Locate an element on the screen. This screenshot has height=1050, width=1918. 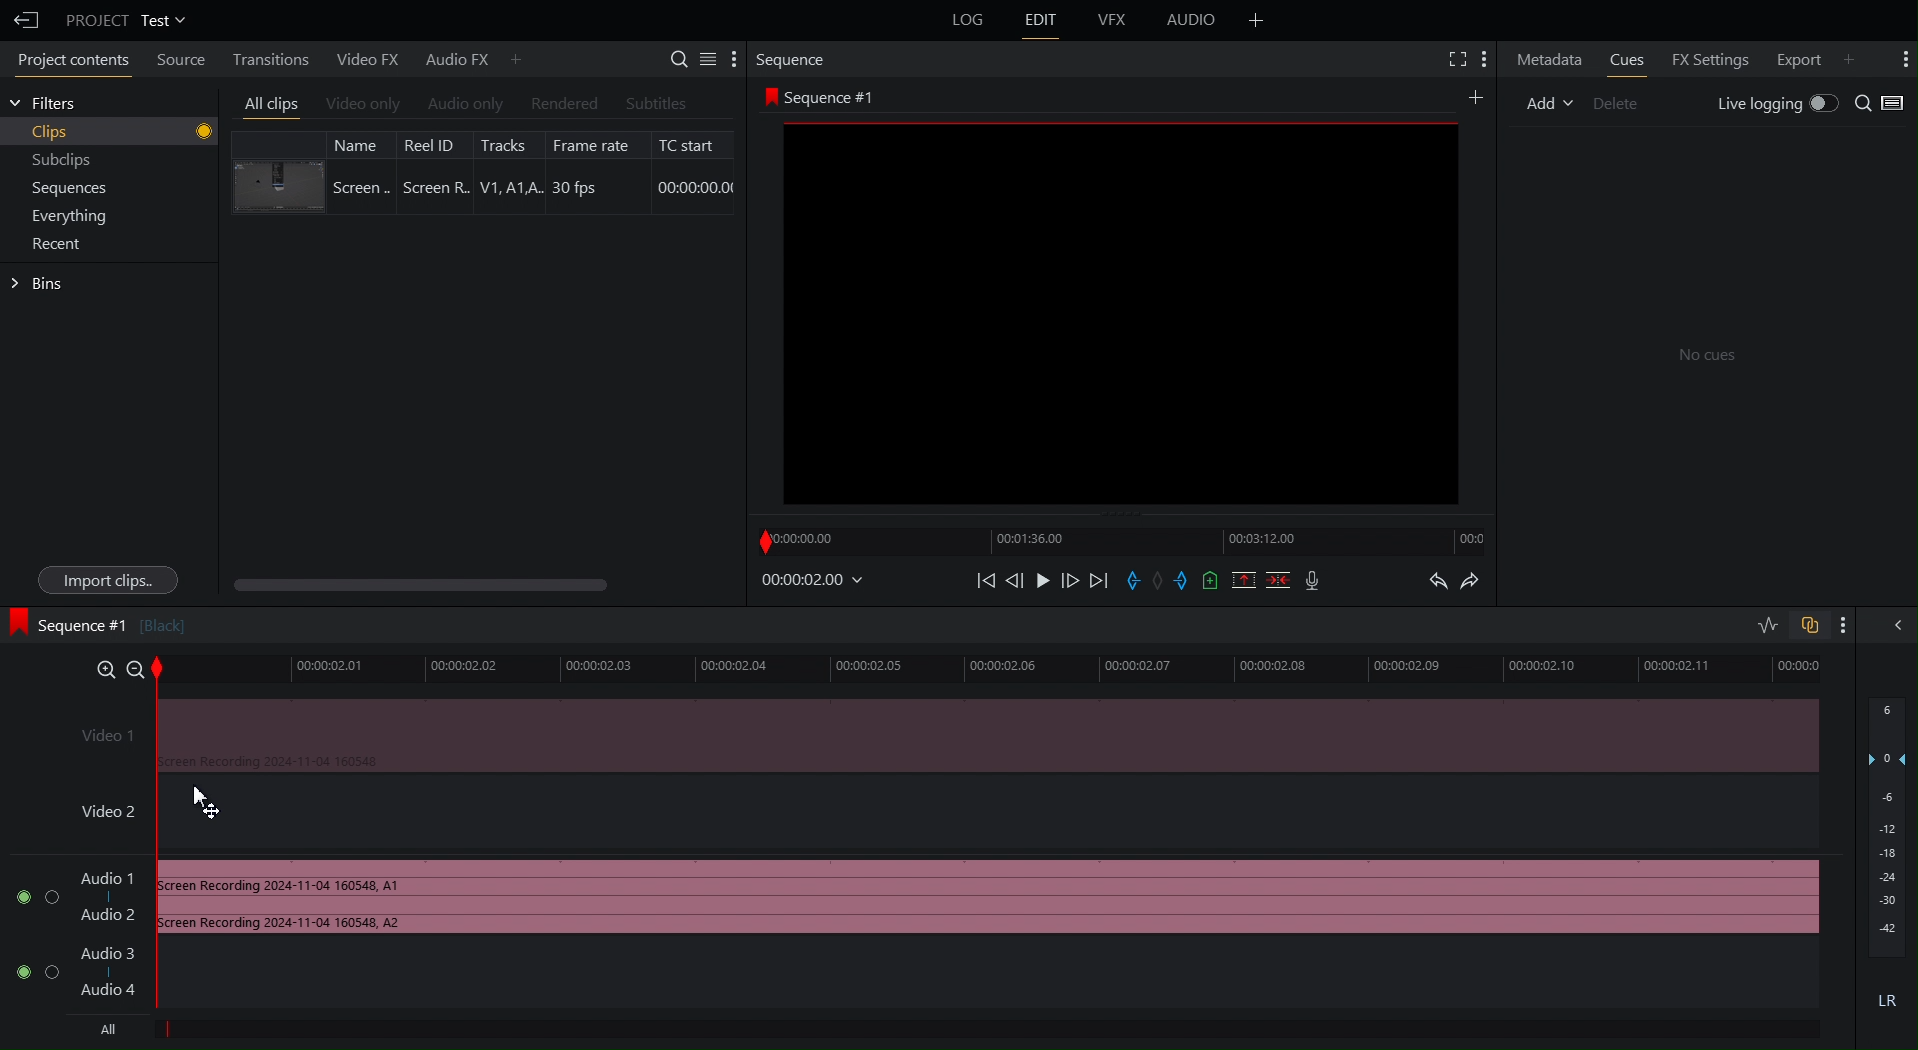
Subtitle is located at coordinates (656, 101).